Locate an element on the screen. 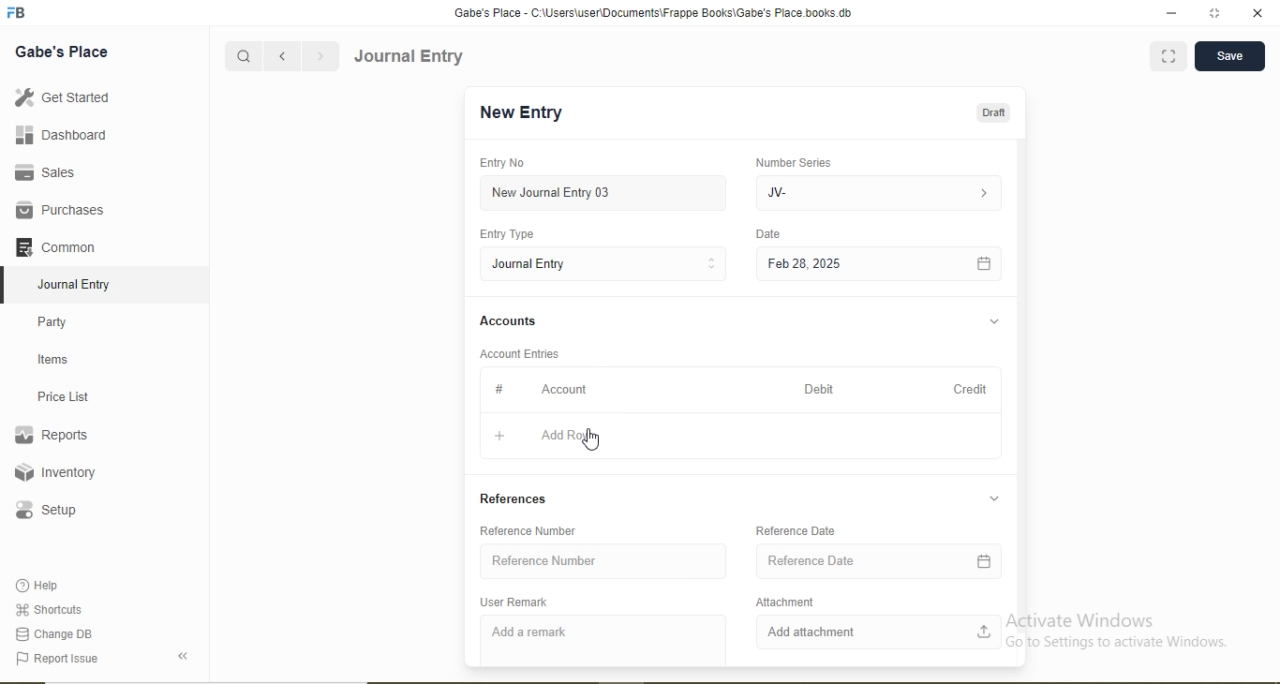 This screenshot has height=684, width=1280. Journal Entry is located at coordinates (76, 285).